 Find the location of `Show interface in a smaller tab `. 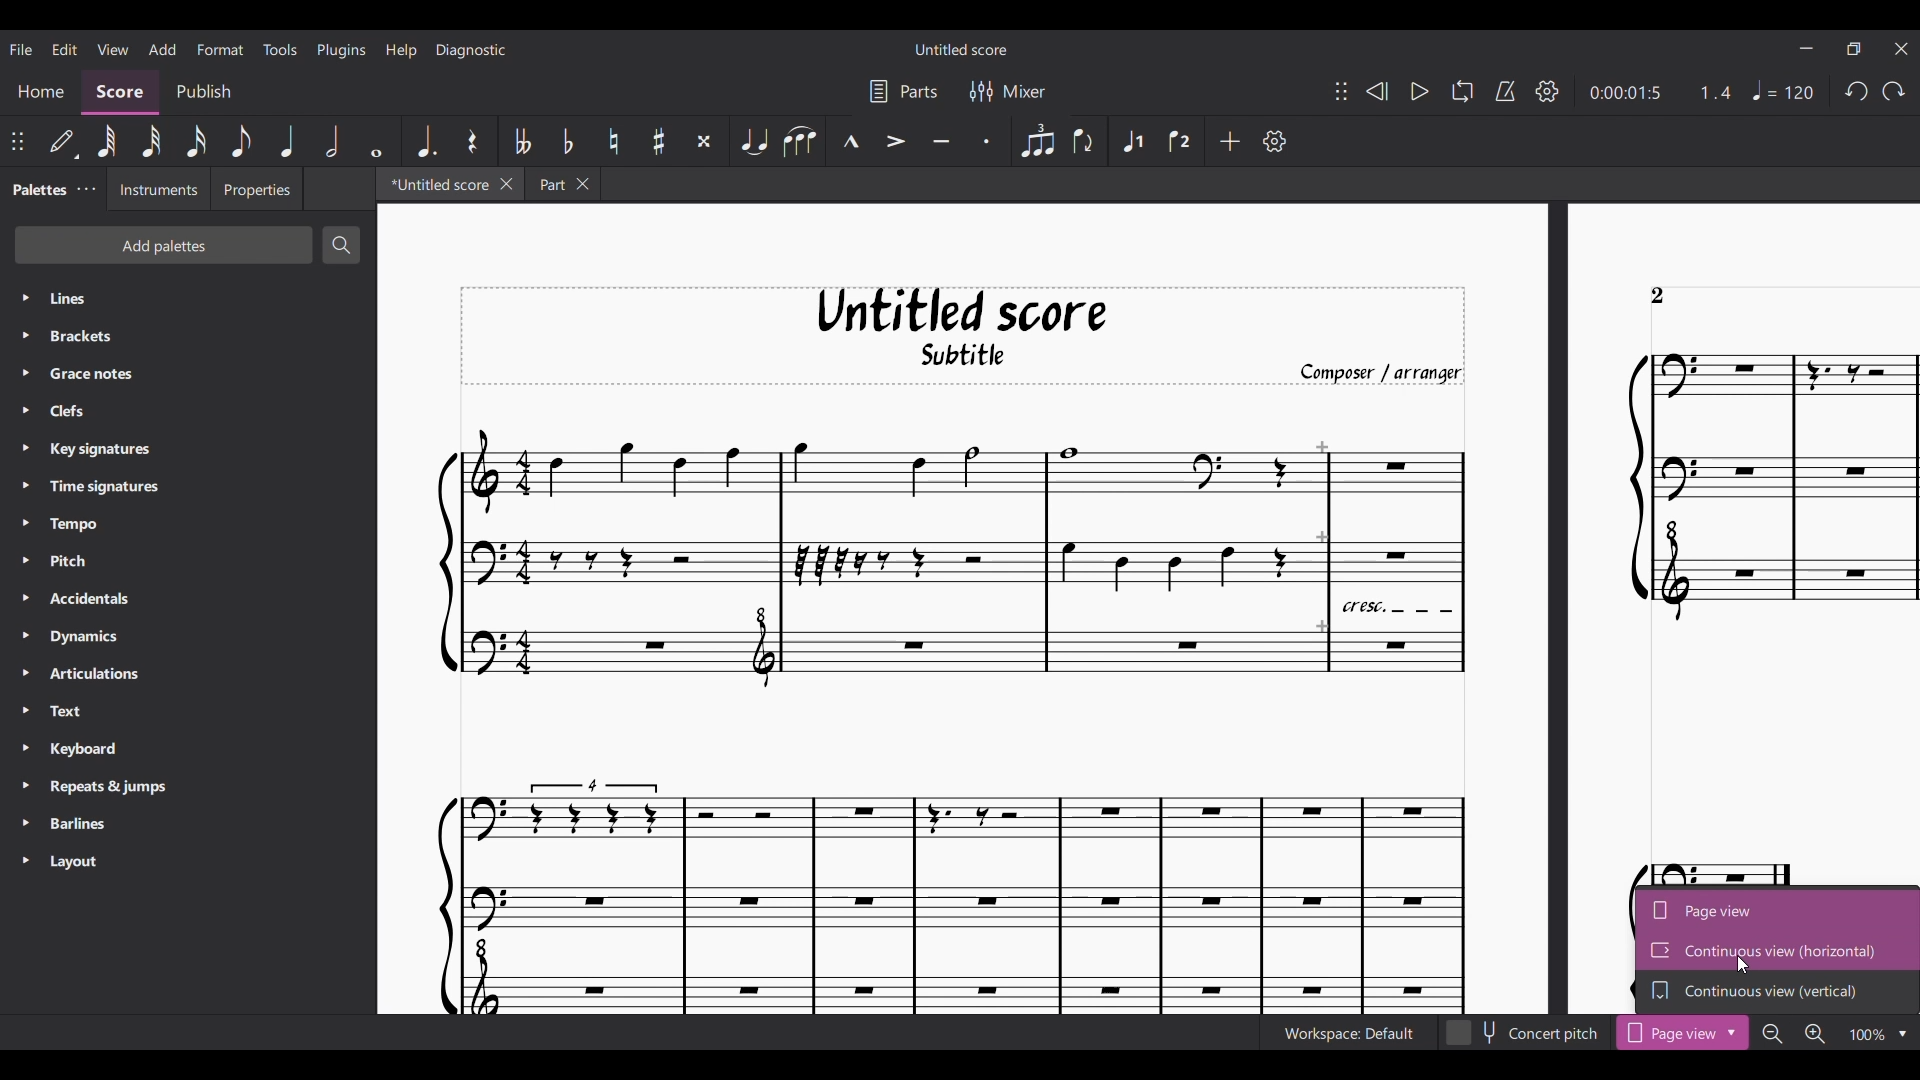

Show interface in a smaller tab  is located at coordinates (1854, 49).